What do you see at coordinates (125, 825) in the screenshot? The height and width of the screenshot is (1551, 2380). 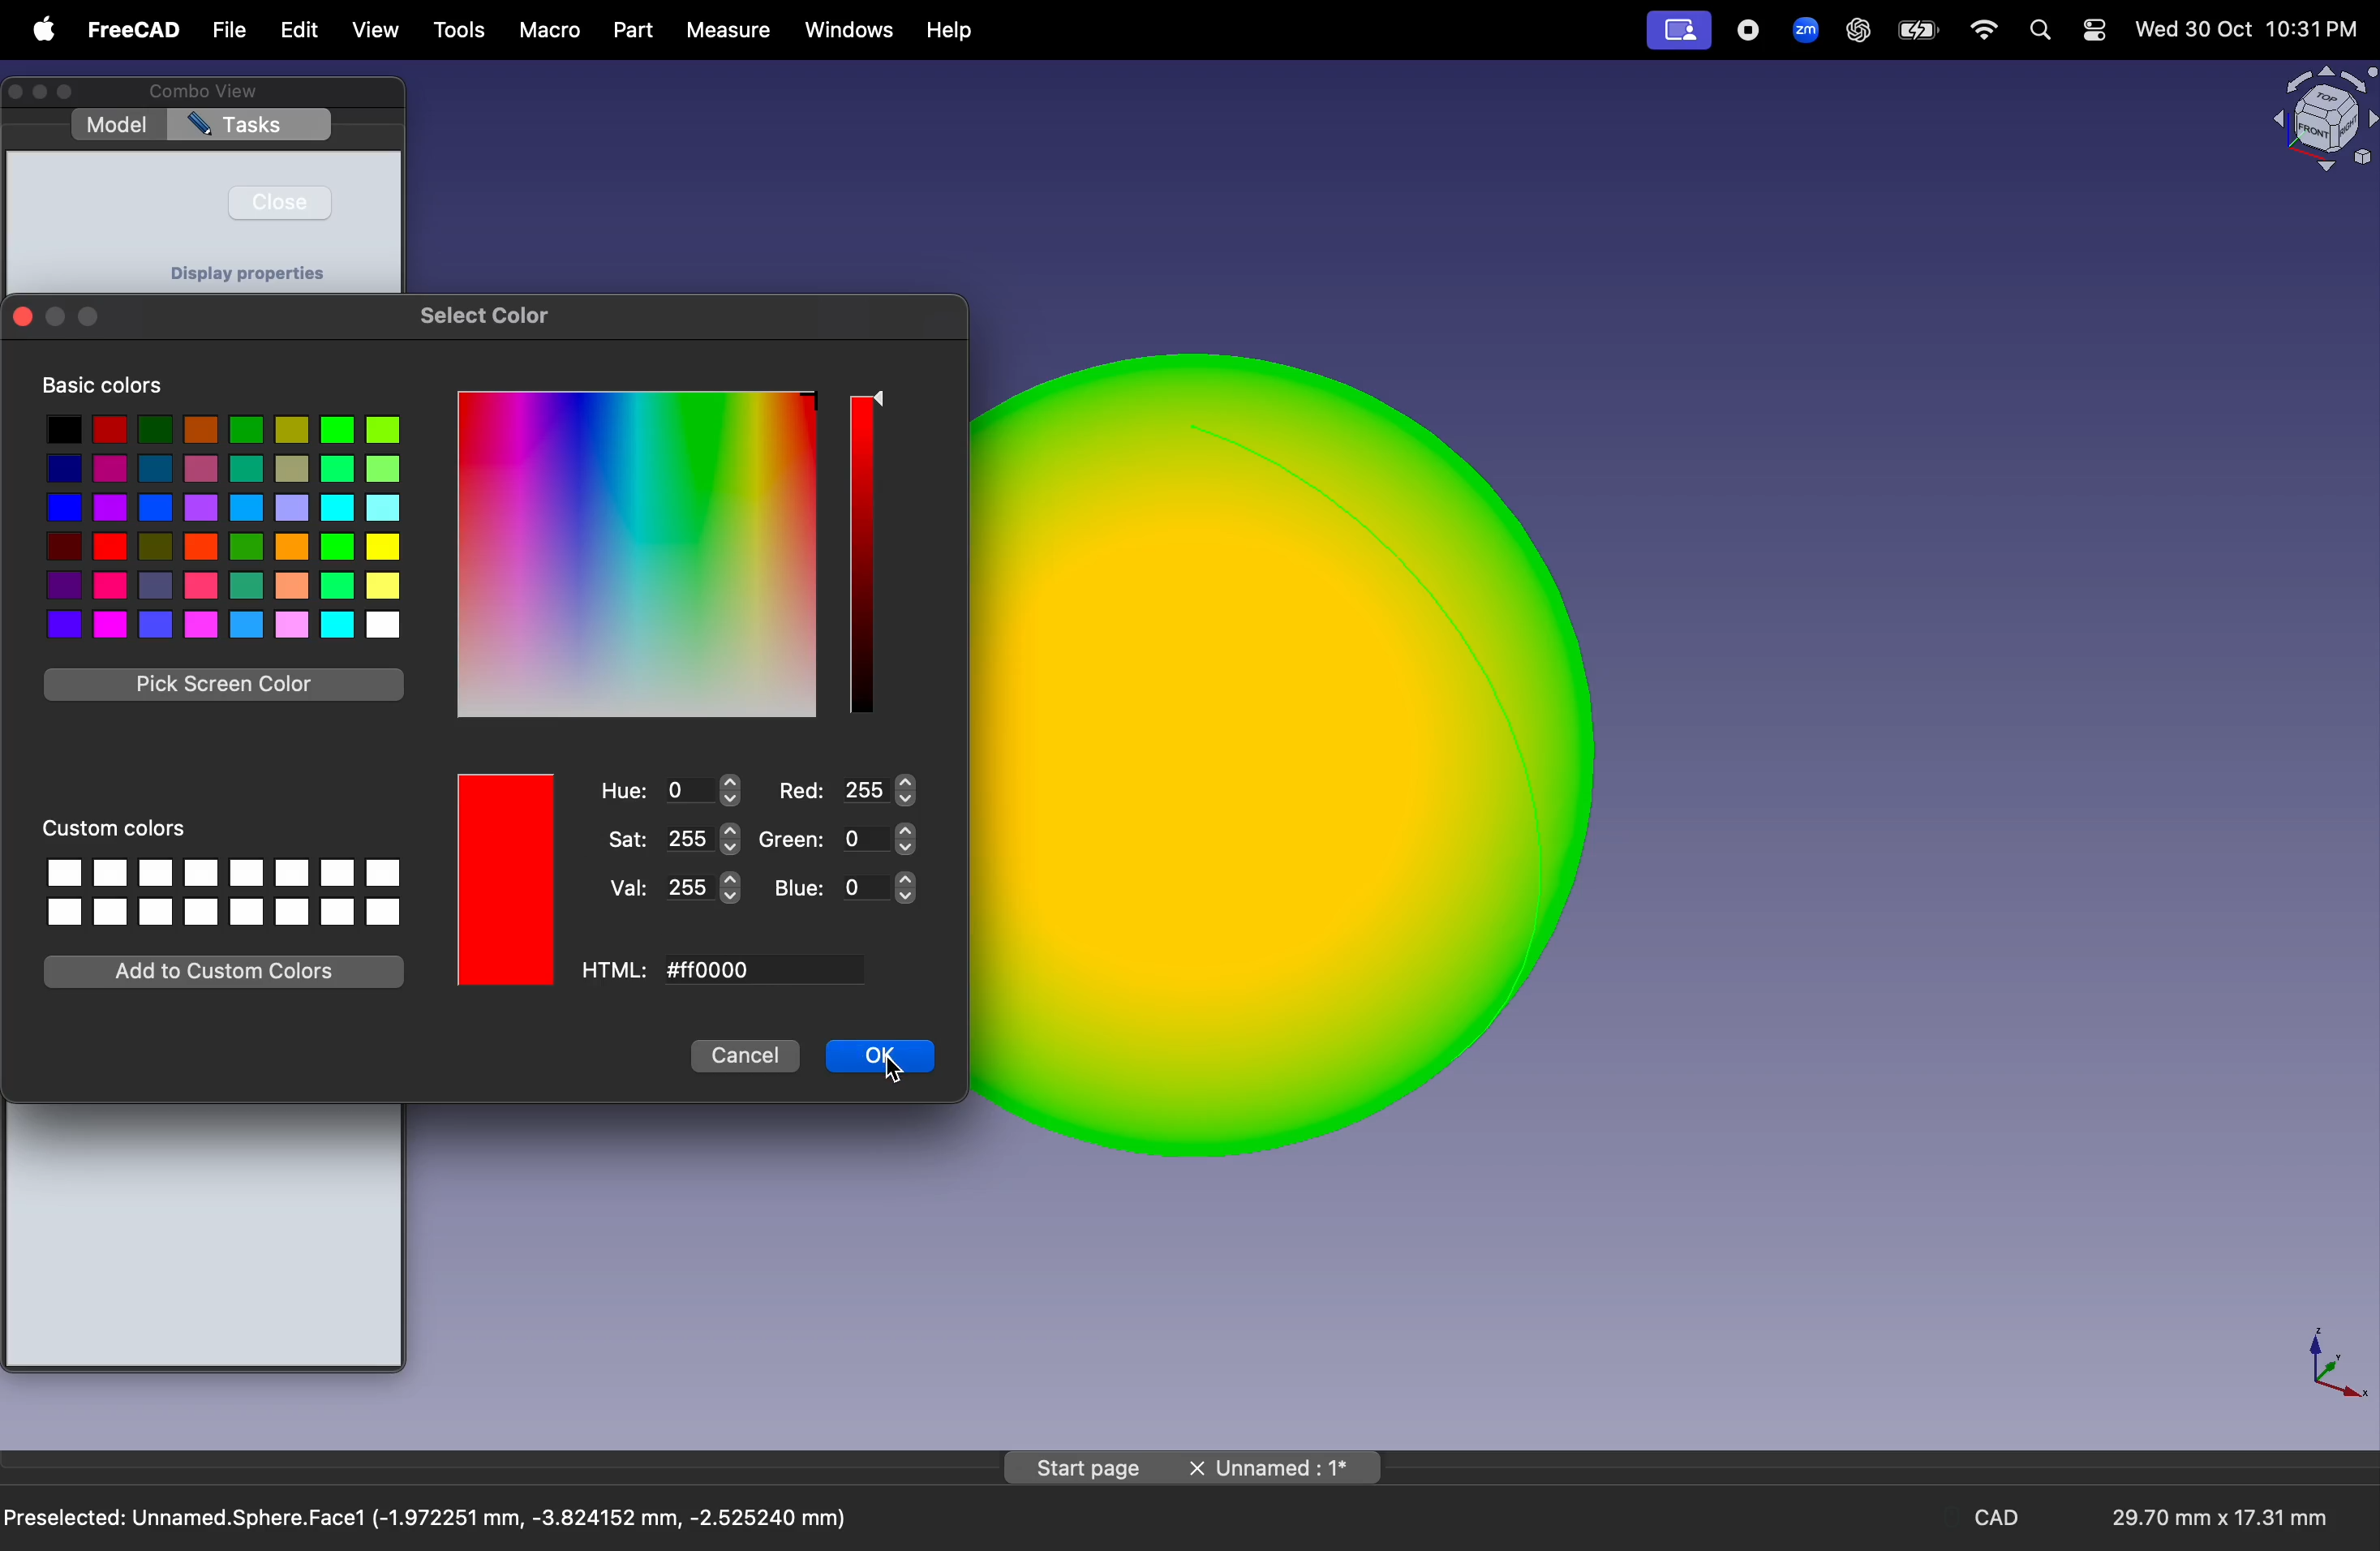 I see `custom color` at bounding box center [125, 825].